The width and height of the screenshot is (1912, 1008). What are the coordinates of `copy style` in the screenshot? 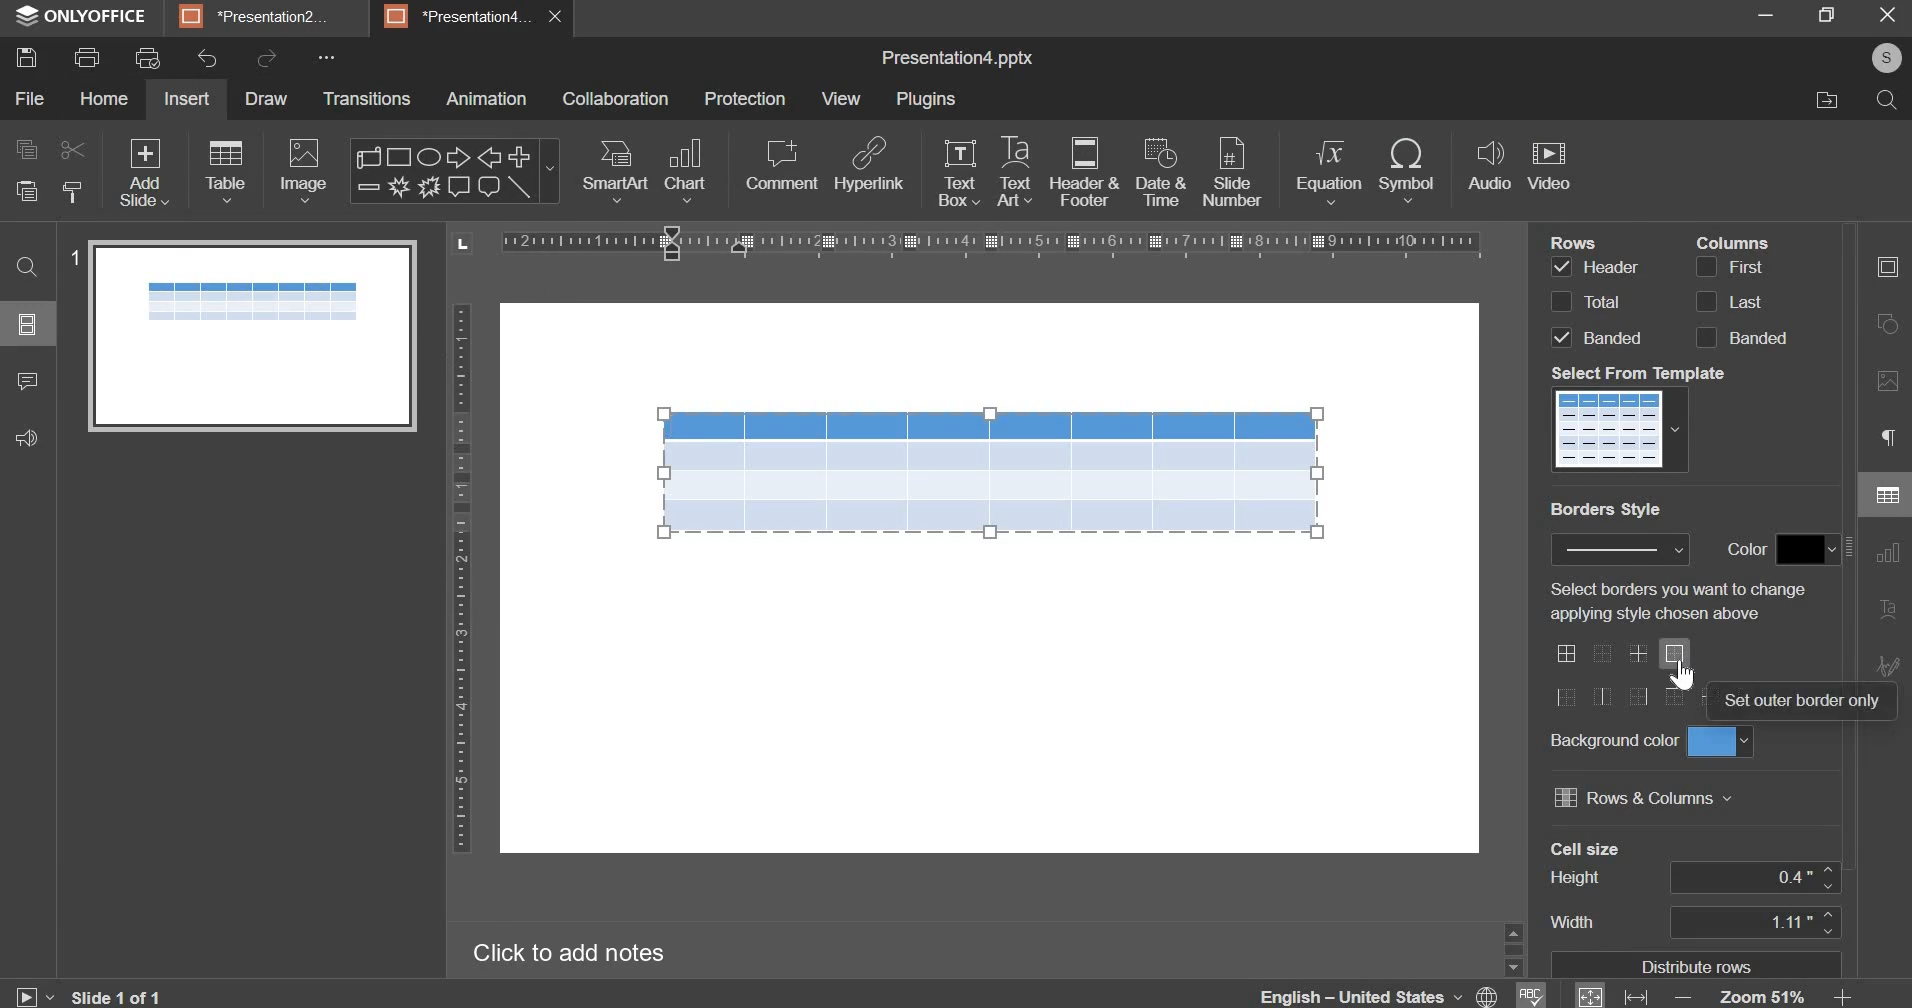 It's located at (78, 190).